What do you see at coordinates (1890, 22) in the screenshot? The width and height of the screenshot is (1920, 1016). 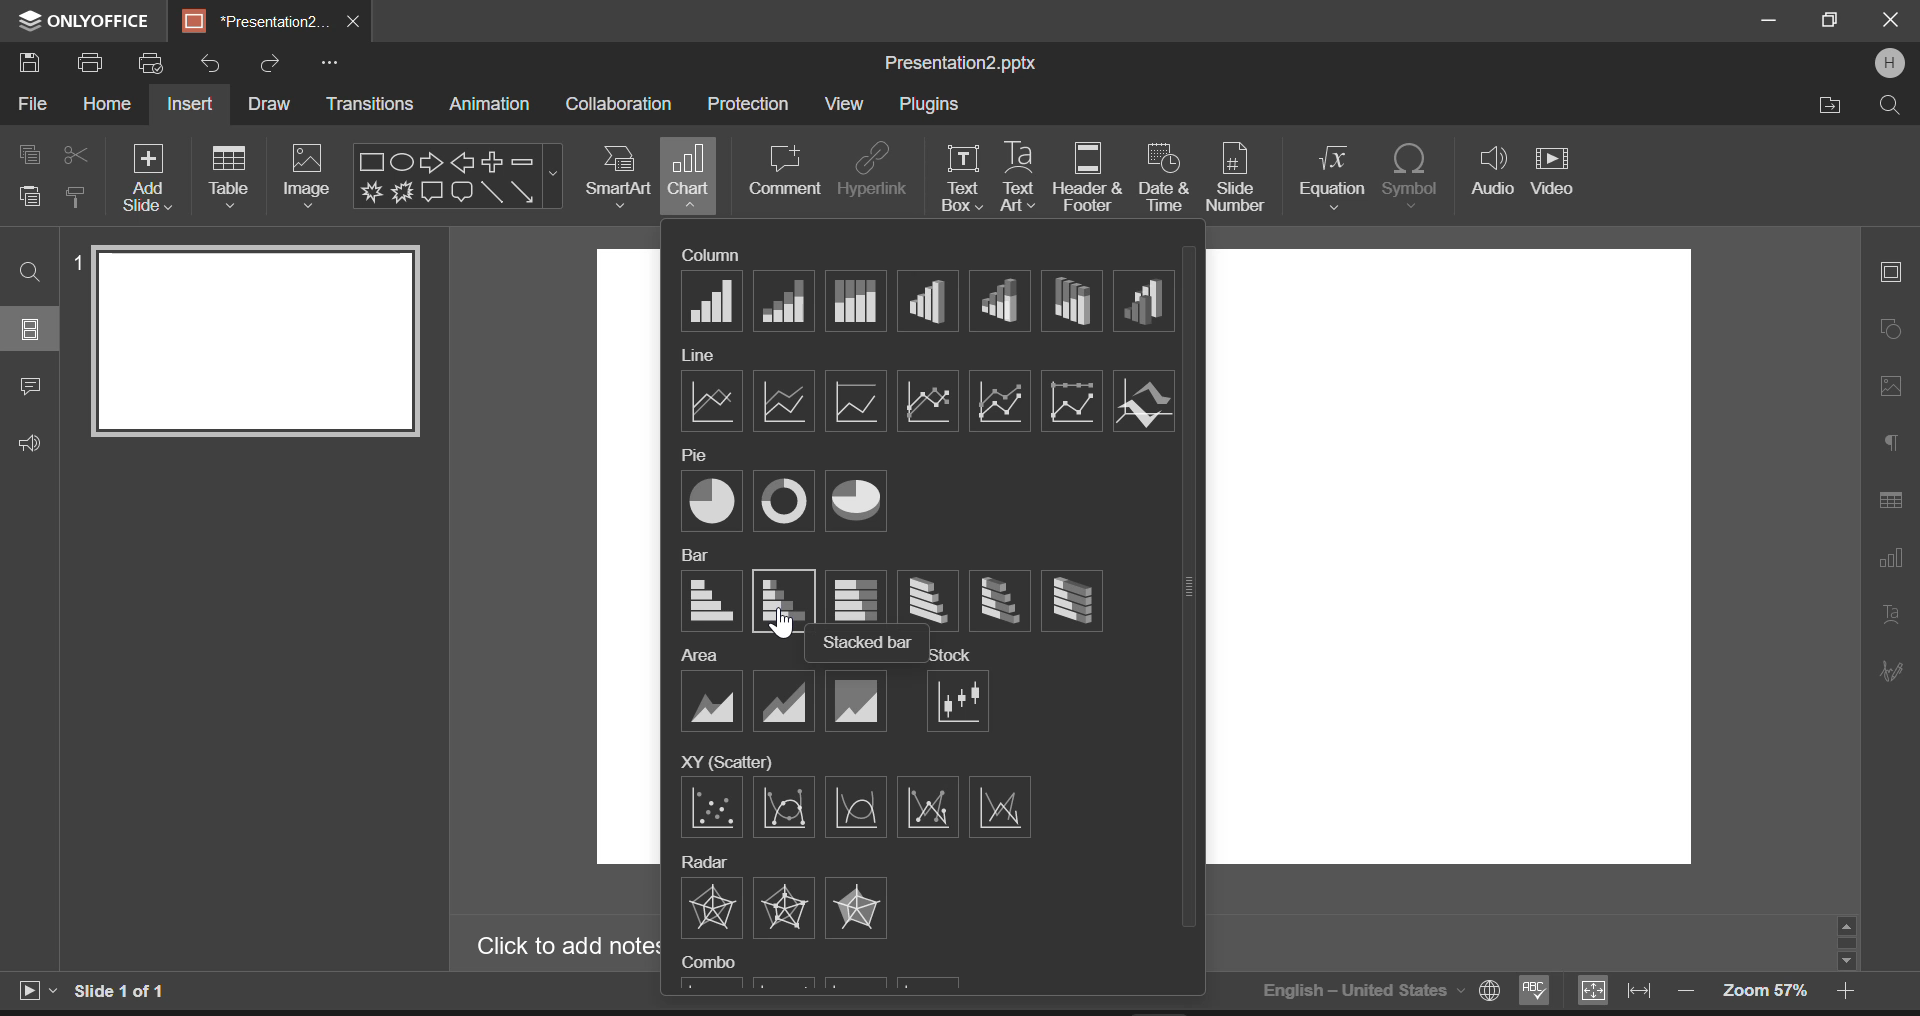 I see `Close` at bounding box center [1890, 22].